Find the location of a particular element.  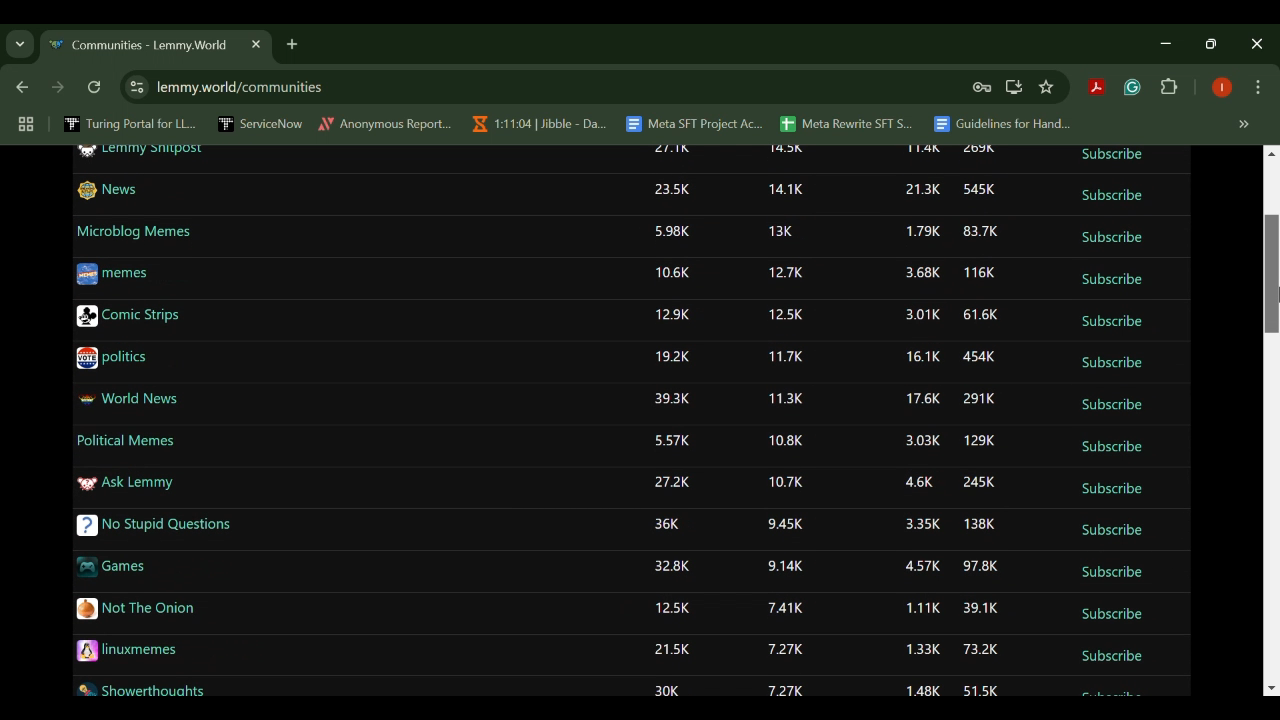

39.1K is located at coordinates (978, 608).